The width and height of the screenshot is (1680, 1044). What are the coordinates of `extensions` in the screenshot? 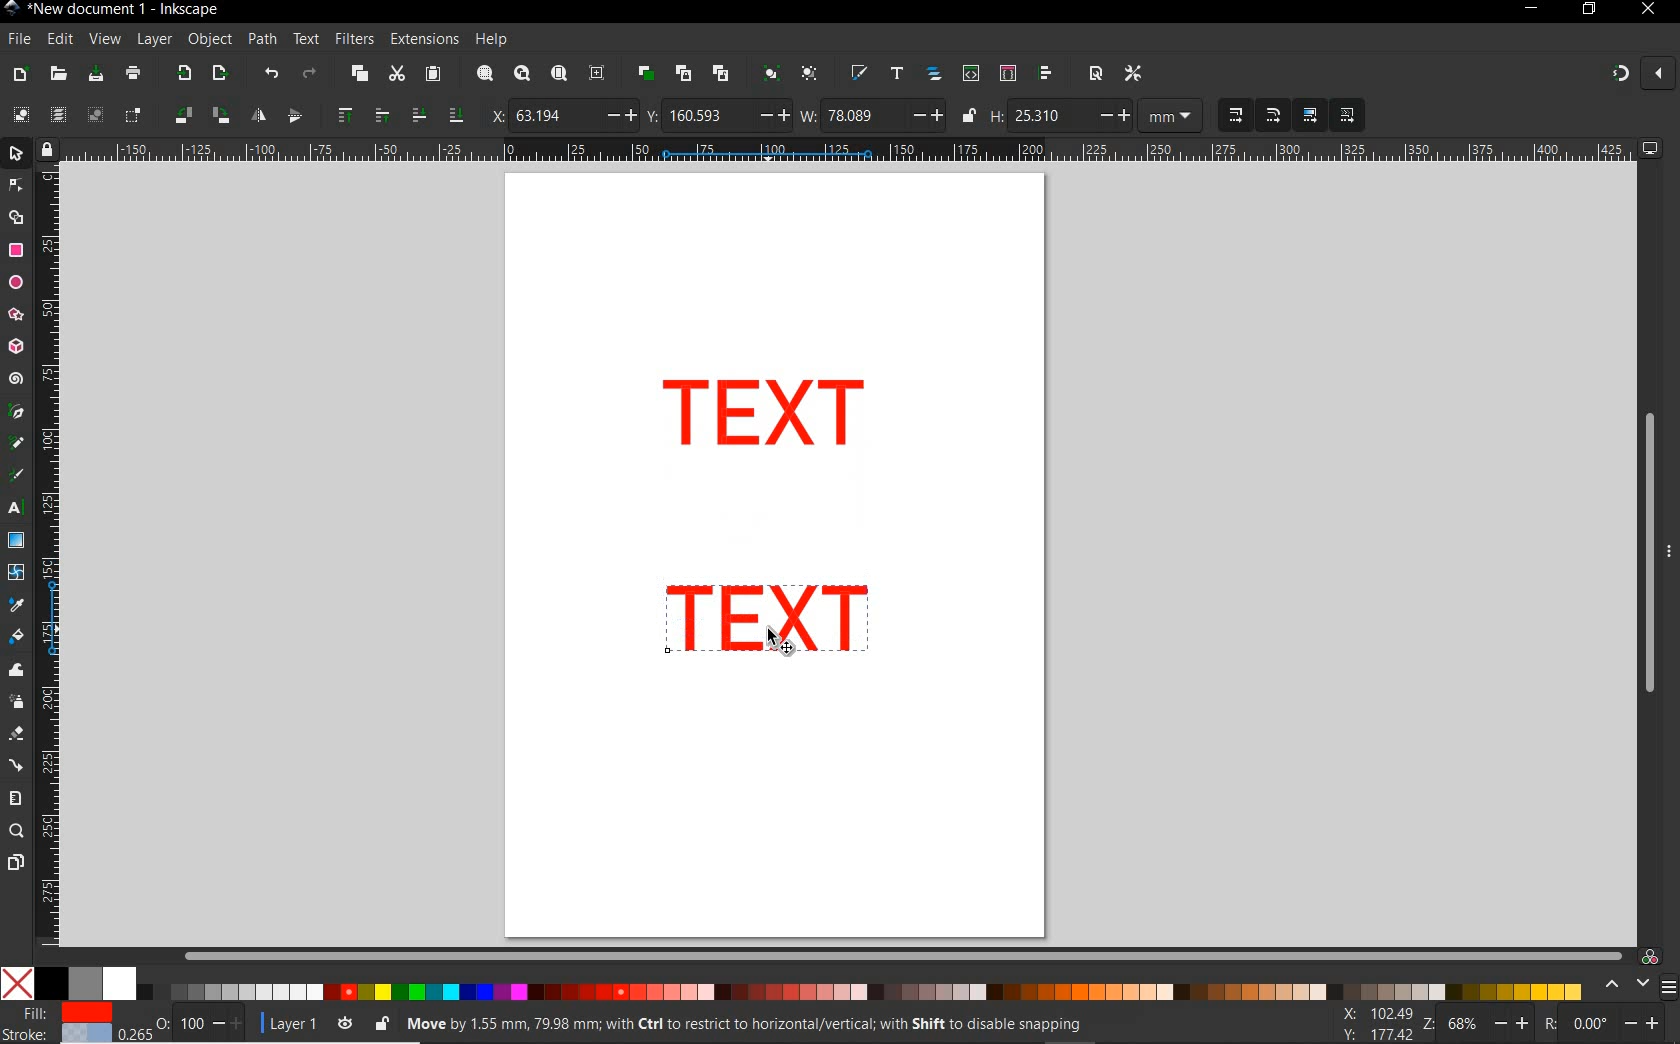 It's located at (423, 39).